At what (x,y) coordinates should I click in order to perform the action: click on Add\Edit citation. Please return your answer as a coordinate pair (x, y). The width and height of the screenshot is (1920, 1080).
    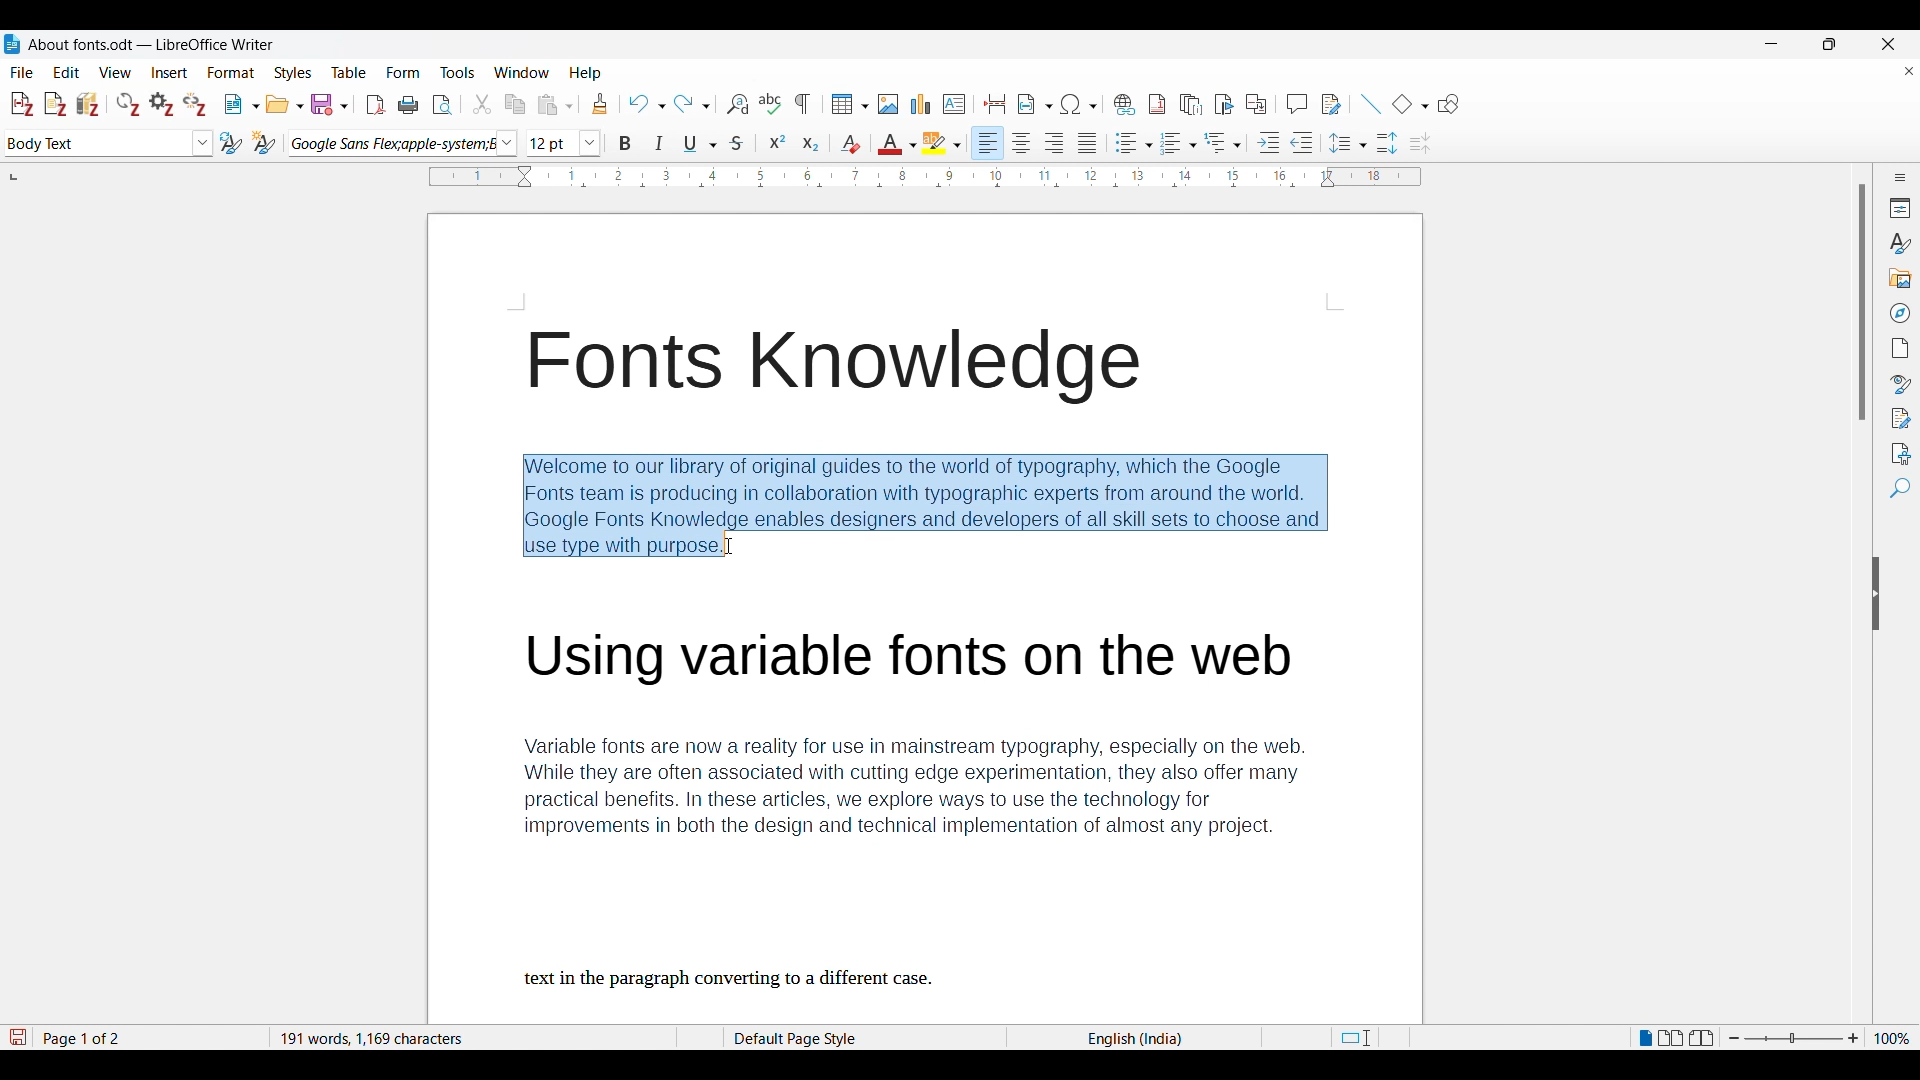
    Looking at the image, I should click on (22, 105).